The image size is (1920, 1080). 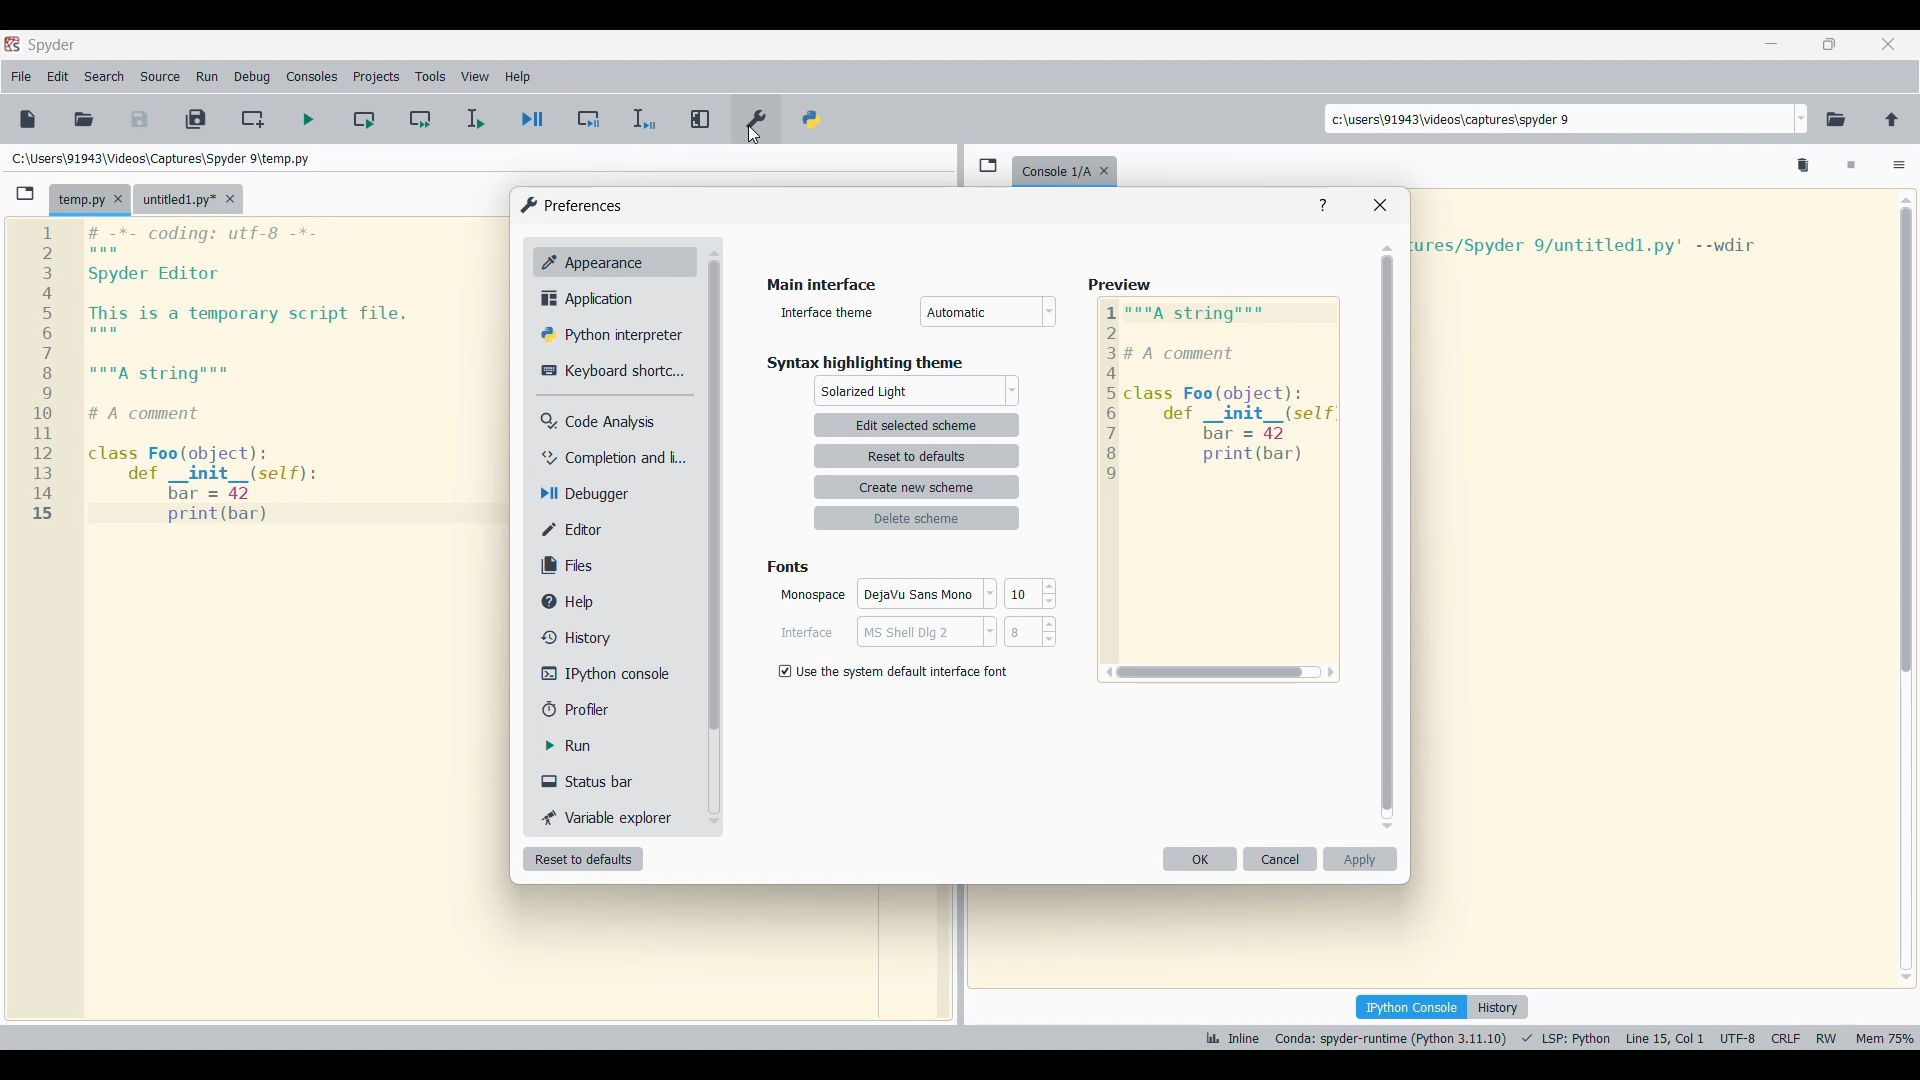 What do you see at coordinates (807, 632) in the screenshot?
I see `Indicates Interface font settings` at bounding box center [807, 632].